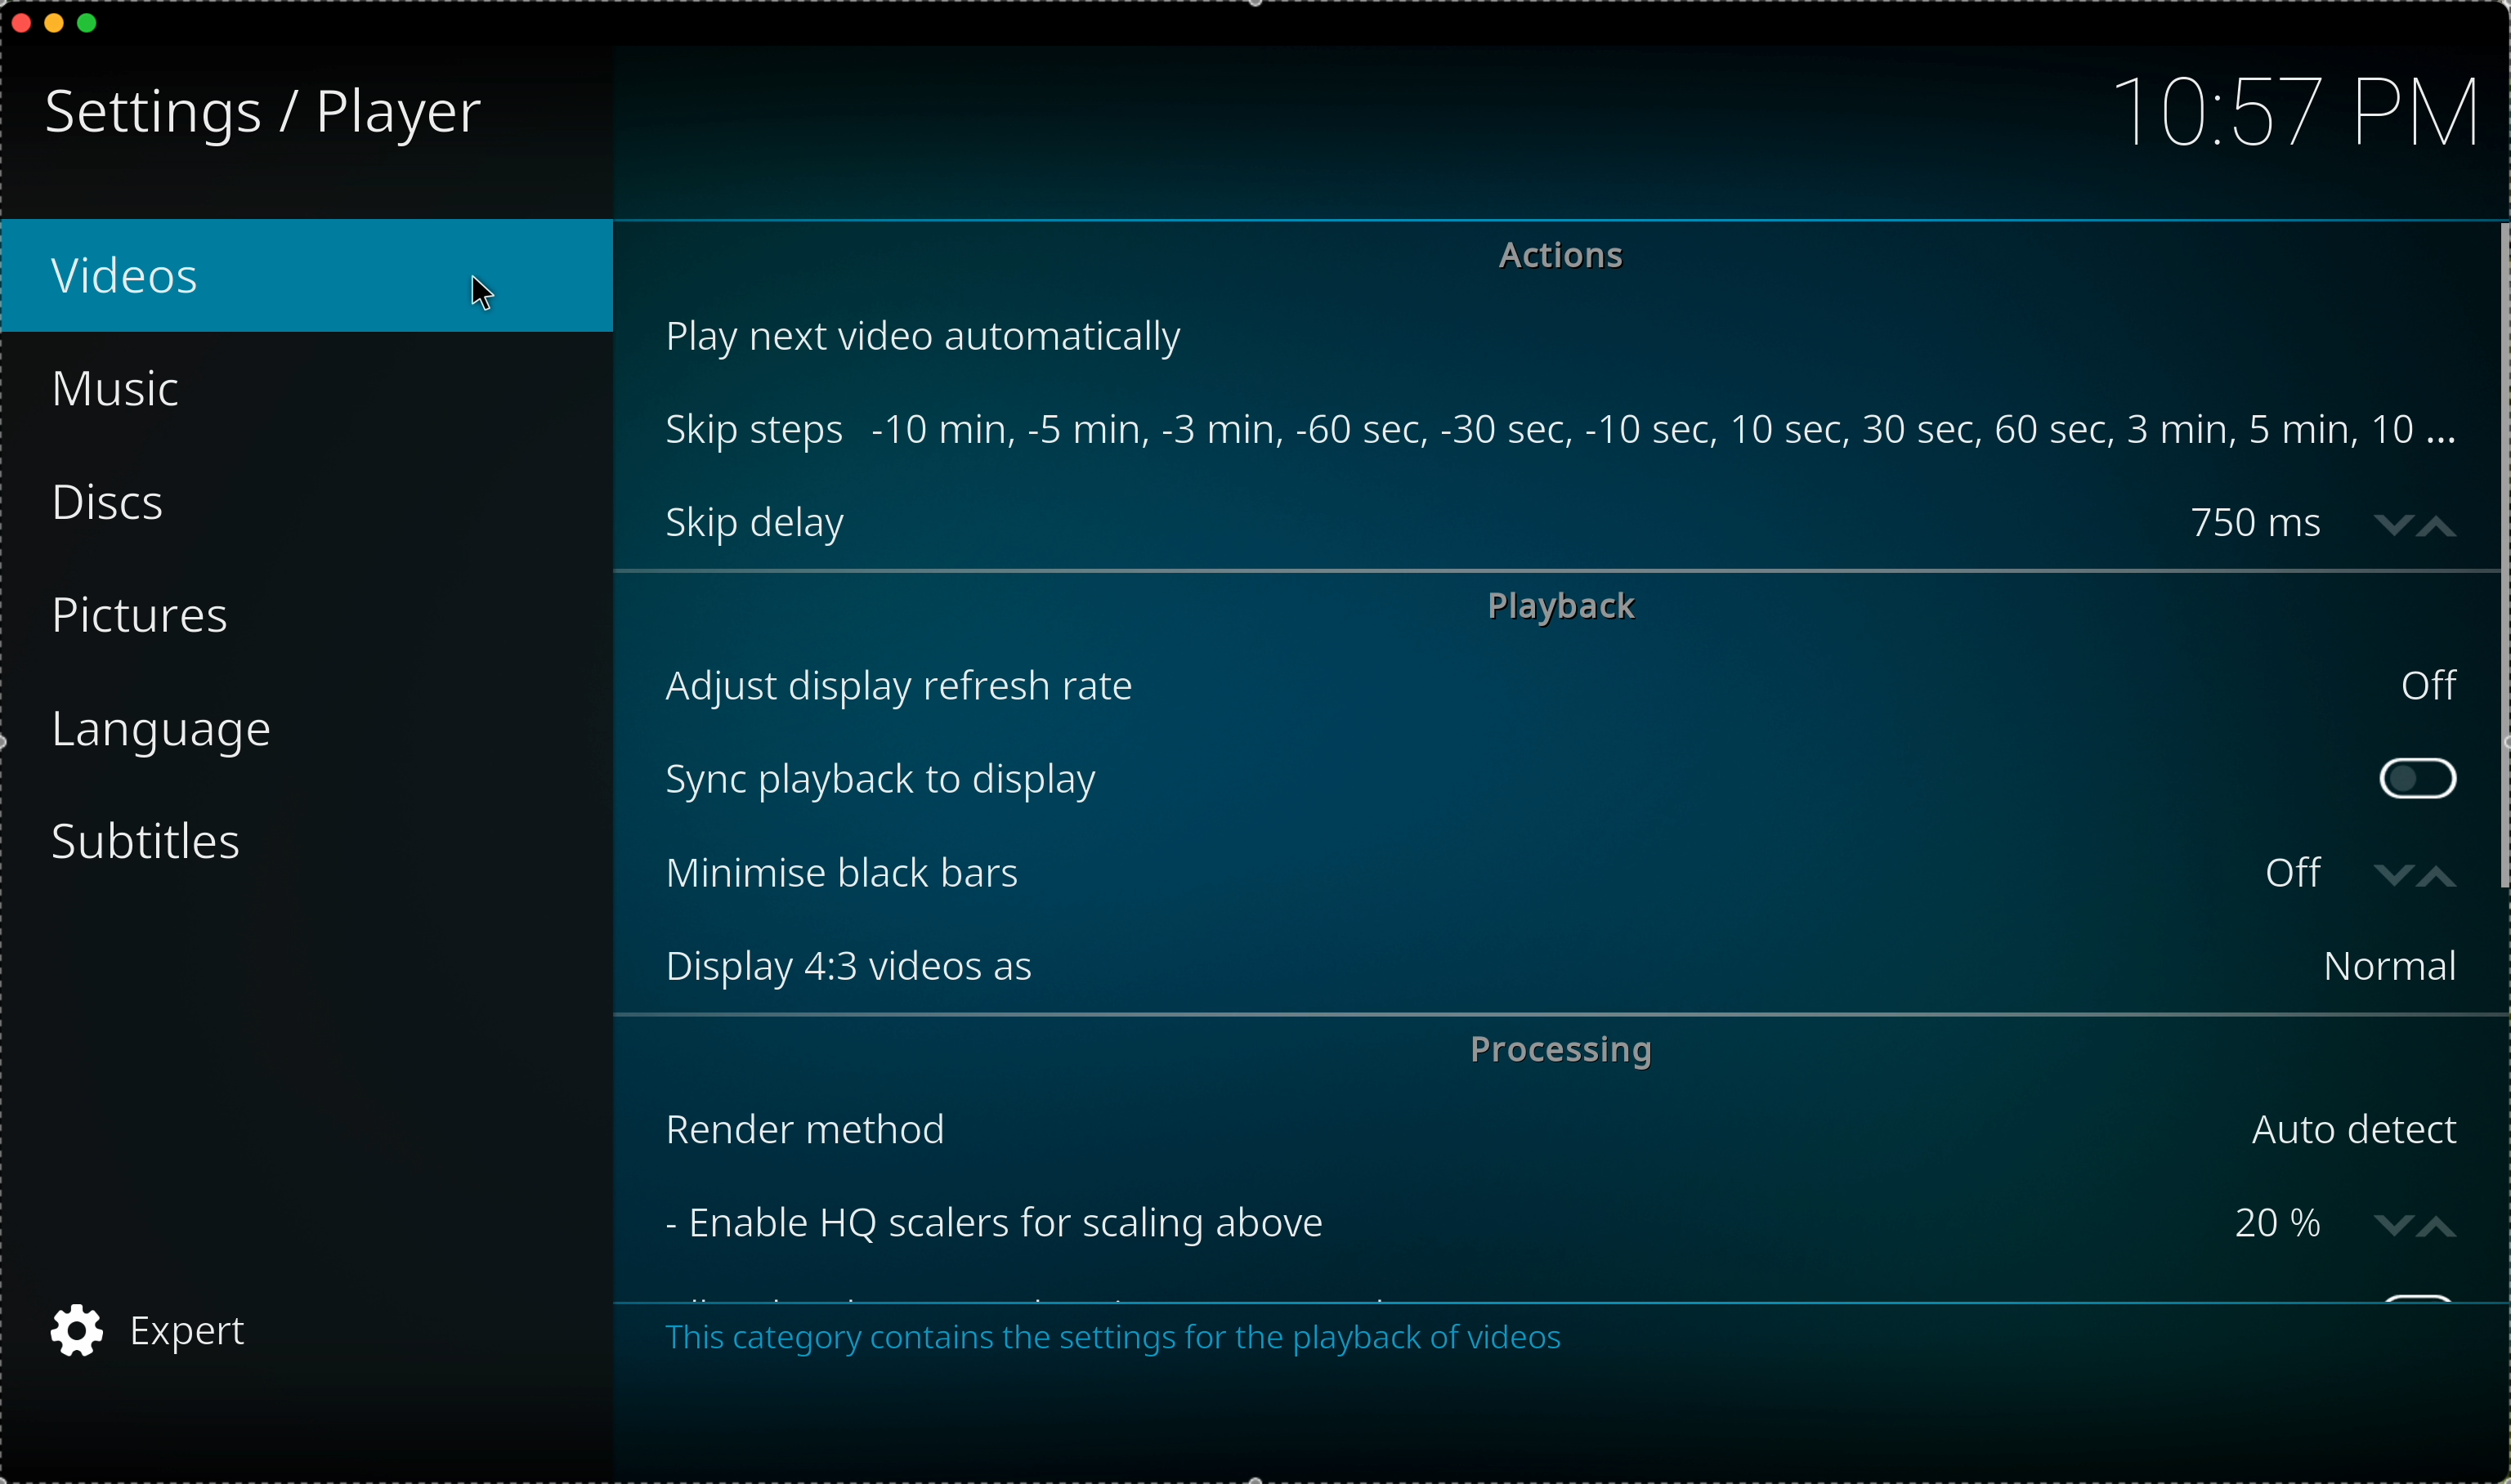 Image resolution: width=2511 pixels, height=1484 pixels. What do you see at coordinates (1569, 260) in the screenshot?
I see `actions` at bounding box center [1569, 260].